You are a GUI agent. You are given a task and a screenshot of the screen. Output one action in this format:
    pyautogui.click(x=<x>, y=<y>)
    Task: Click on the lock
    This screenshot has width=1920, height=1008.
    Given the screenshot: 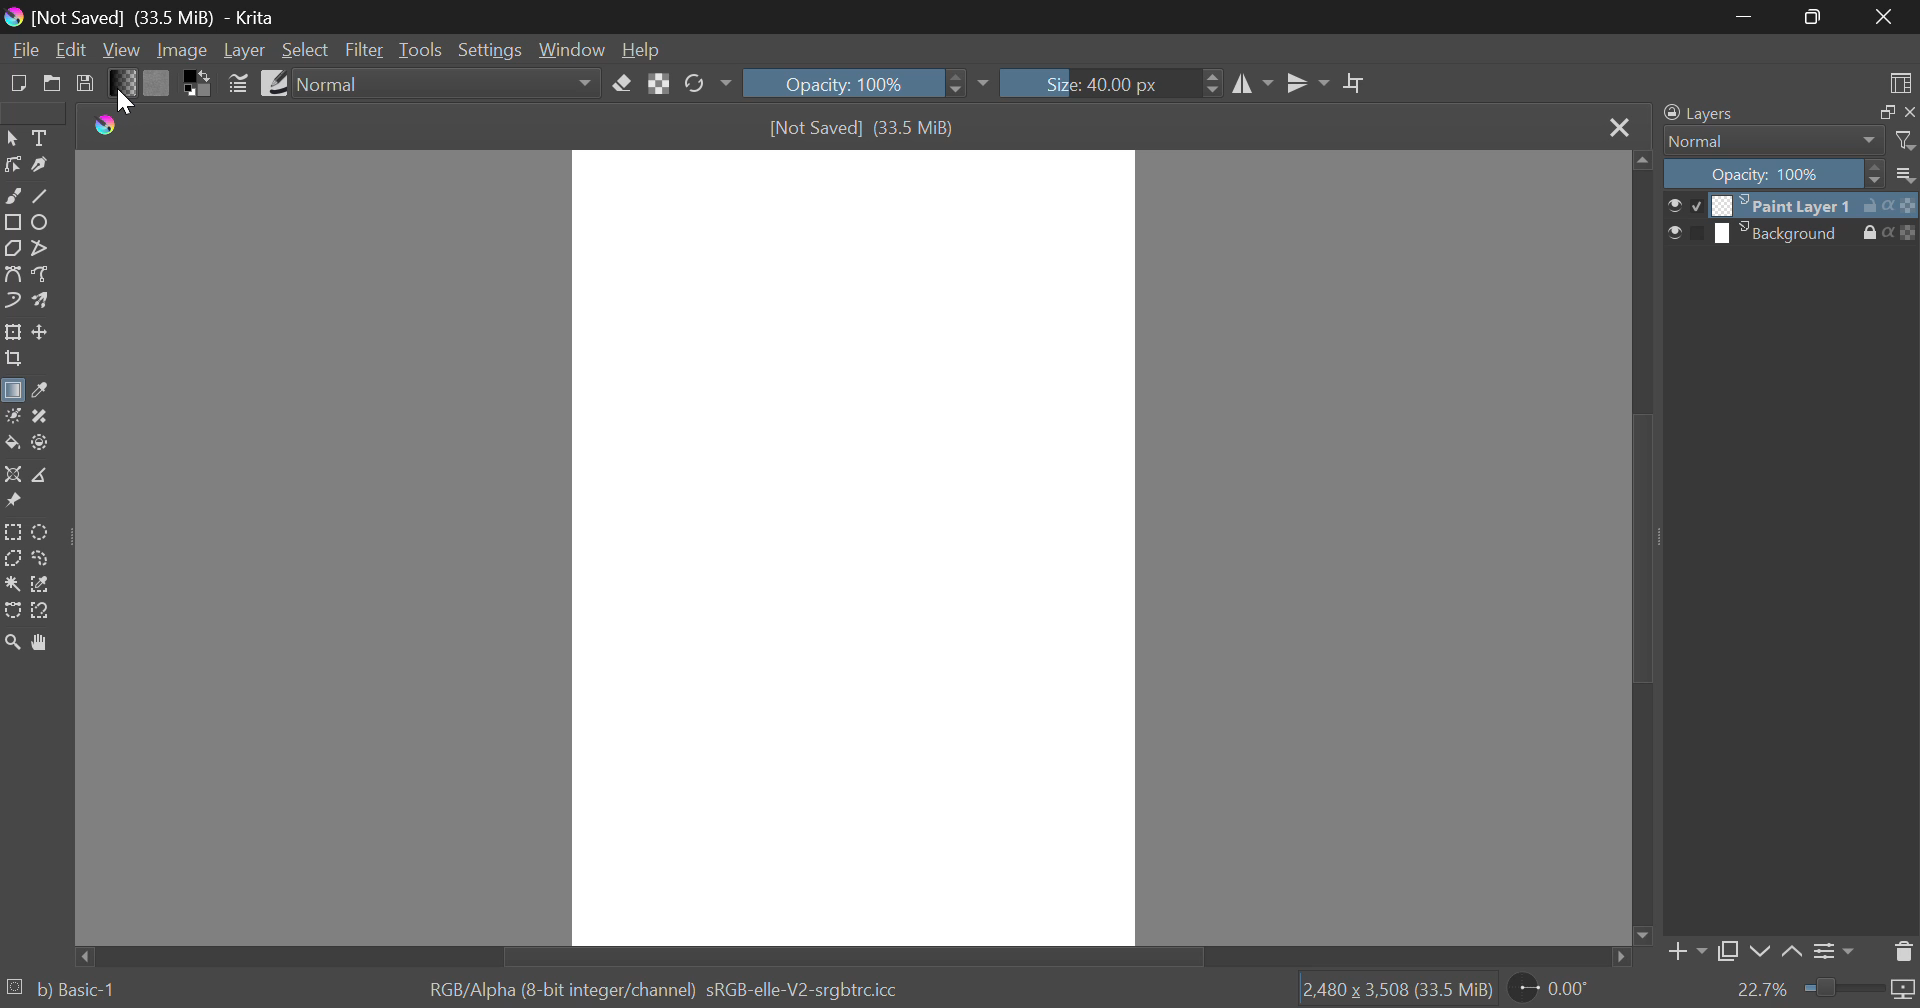 What is the action you would take?
    pyautogui.click(x=1874, y=233)
    